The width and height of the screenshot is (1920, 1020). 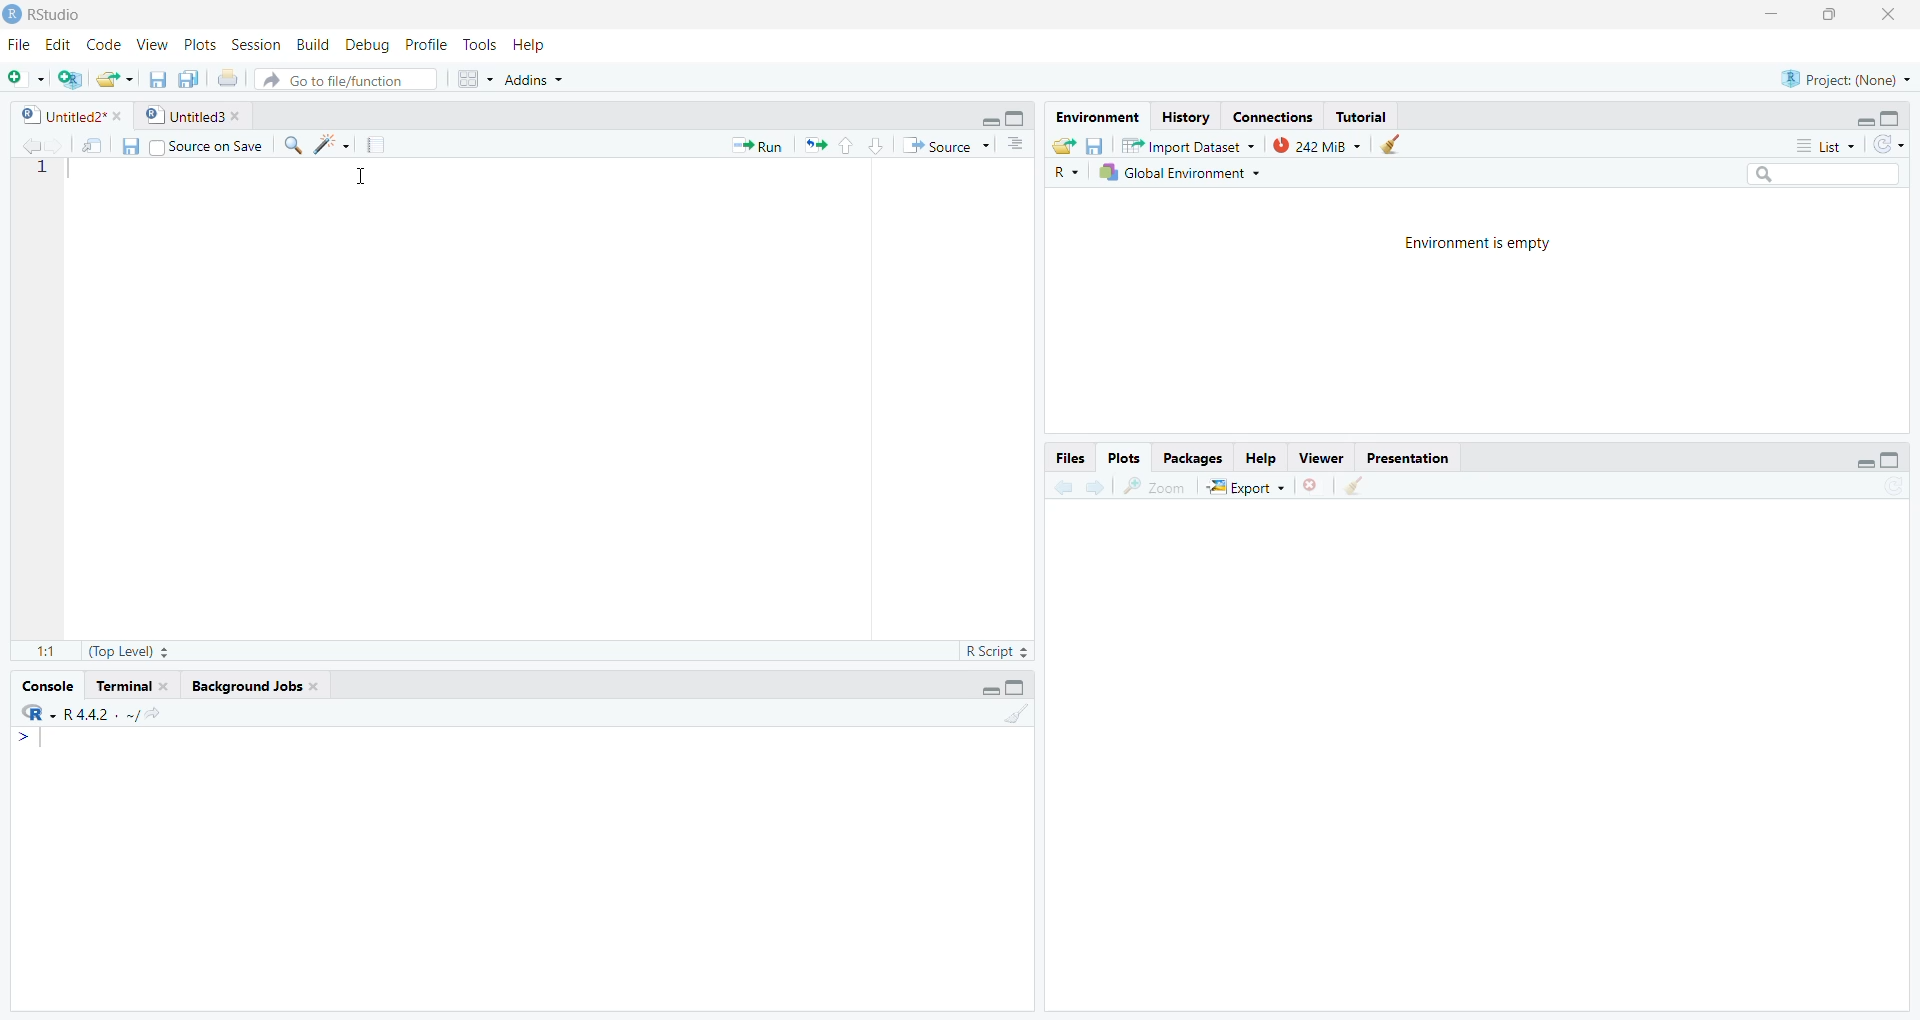 What do you see at coordinates (1270, 117) in the screenshot?
I see `Connections` at bounding box center [1270, 117].